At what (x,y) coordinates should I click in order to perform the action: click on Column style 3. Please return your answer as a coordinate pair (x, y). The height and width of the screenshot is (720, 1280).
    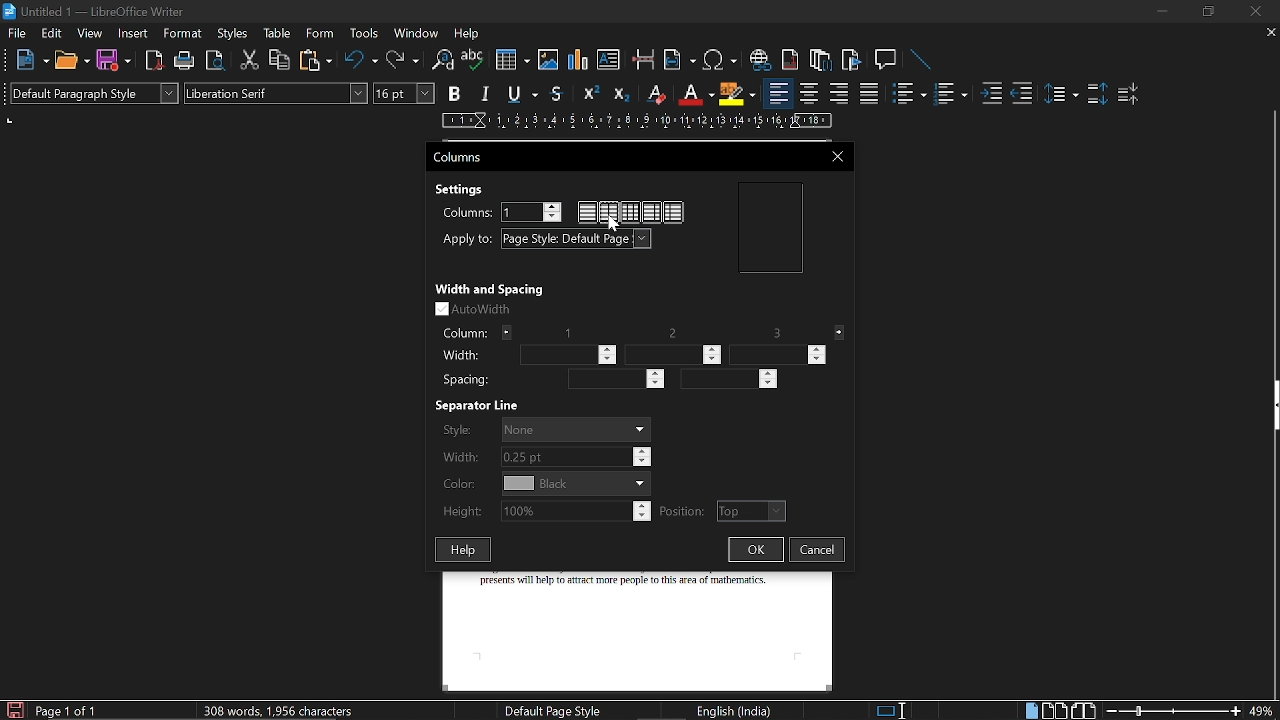
    Looking at the image, I should click on (676, 212).